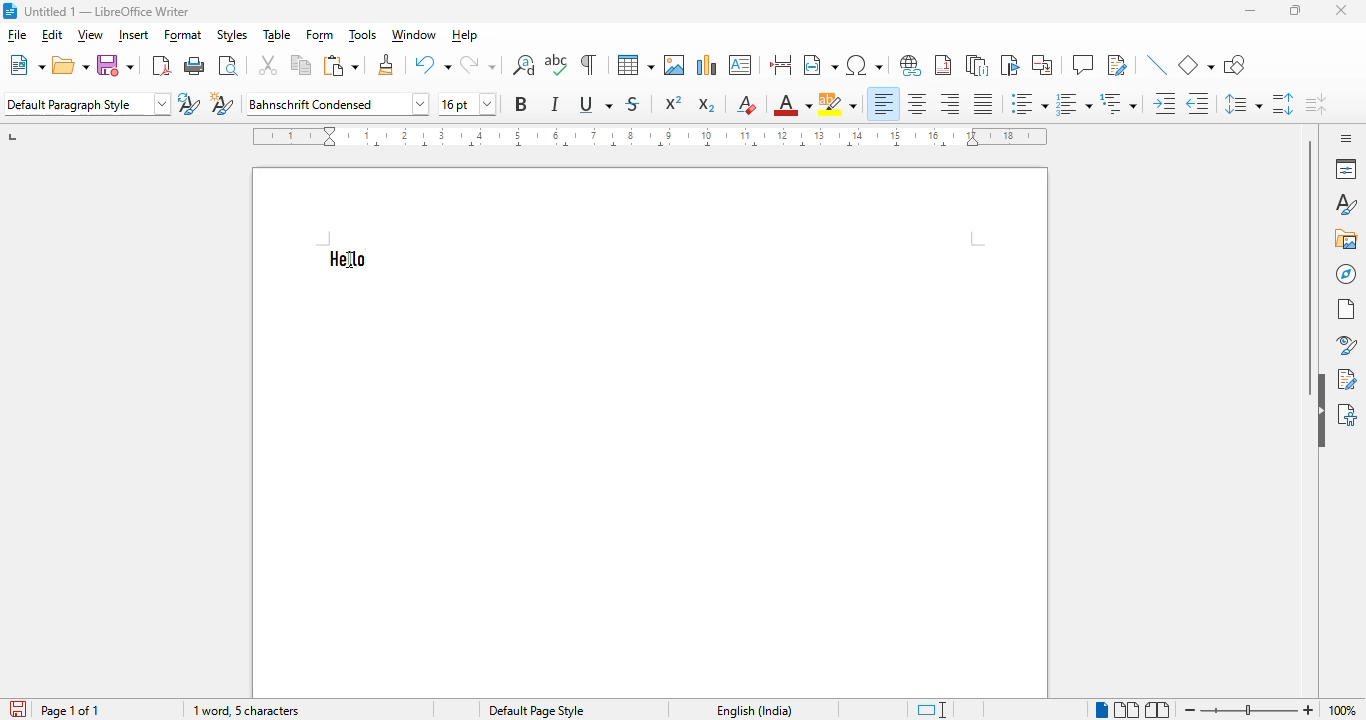  I want to click on show track changes functions, so click(1118, 65).